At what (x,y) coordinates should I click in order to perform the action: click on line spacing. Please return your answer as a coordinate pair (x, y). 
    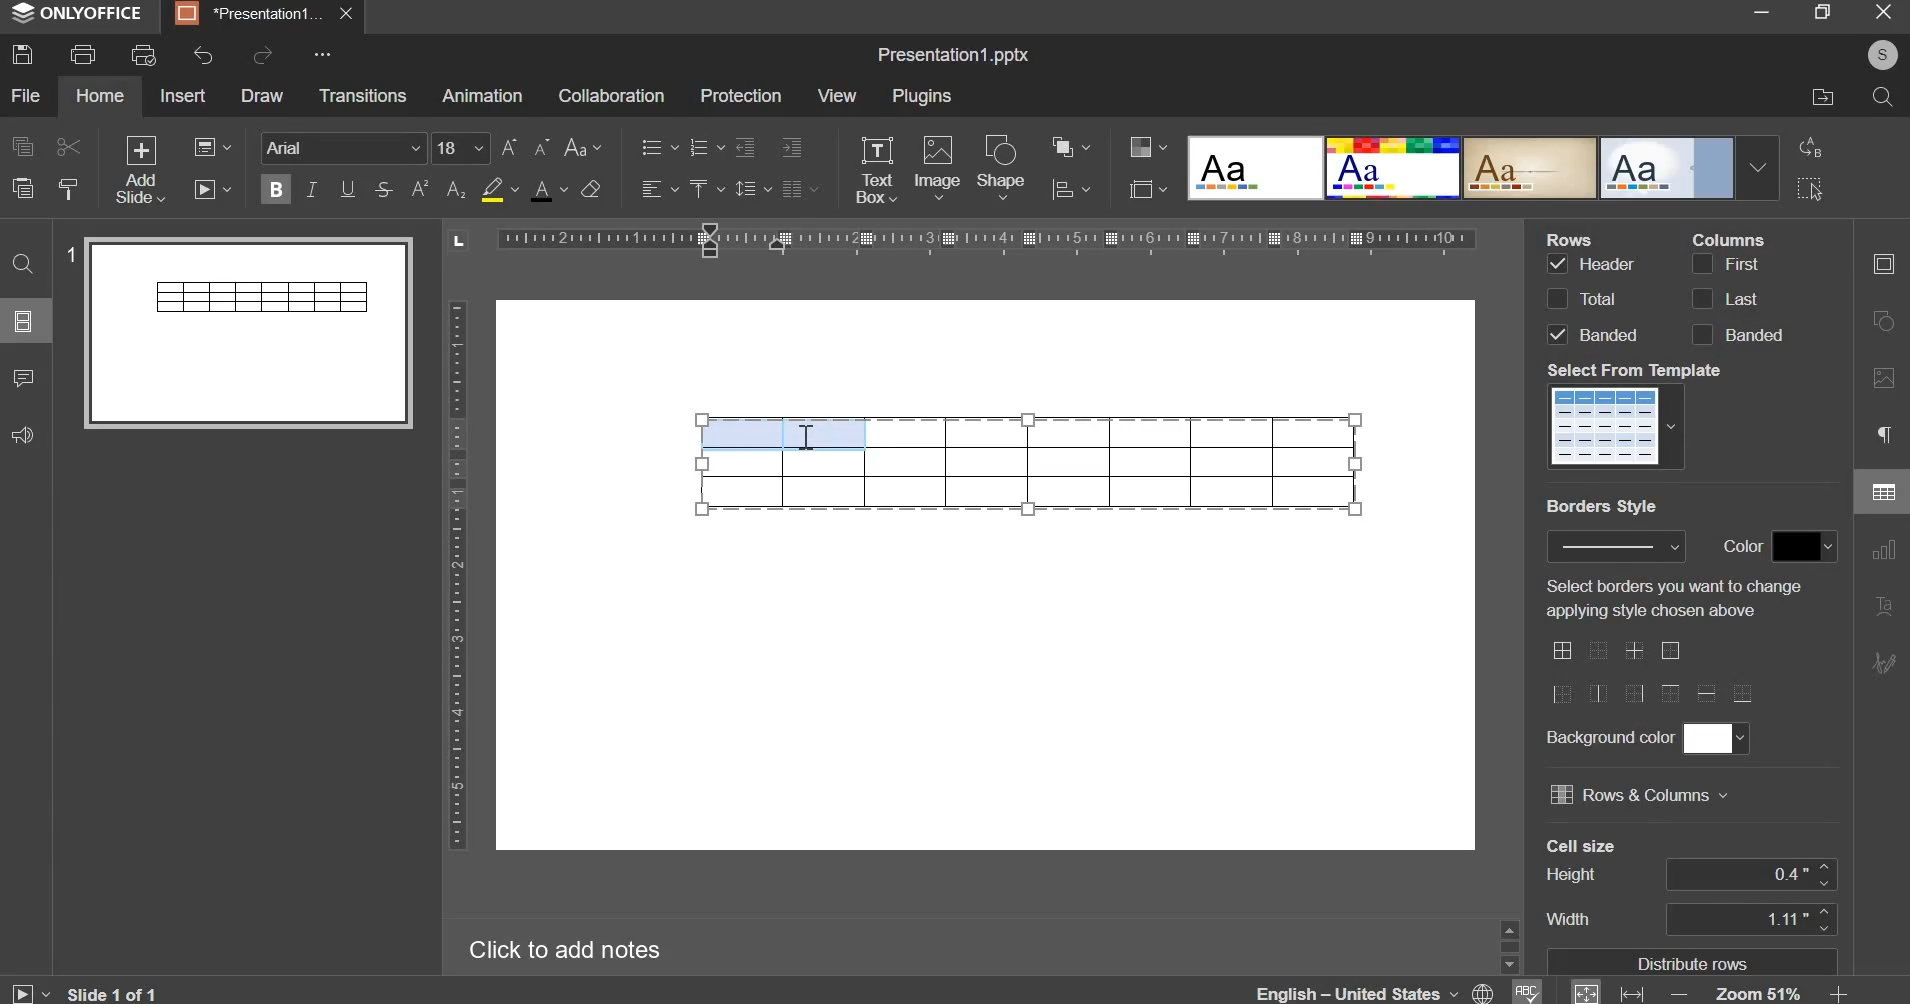
    Looking at the image, I should click on (751, 189).